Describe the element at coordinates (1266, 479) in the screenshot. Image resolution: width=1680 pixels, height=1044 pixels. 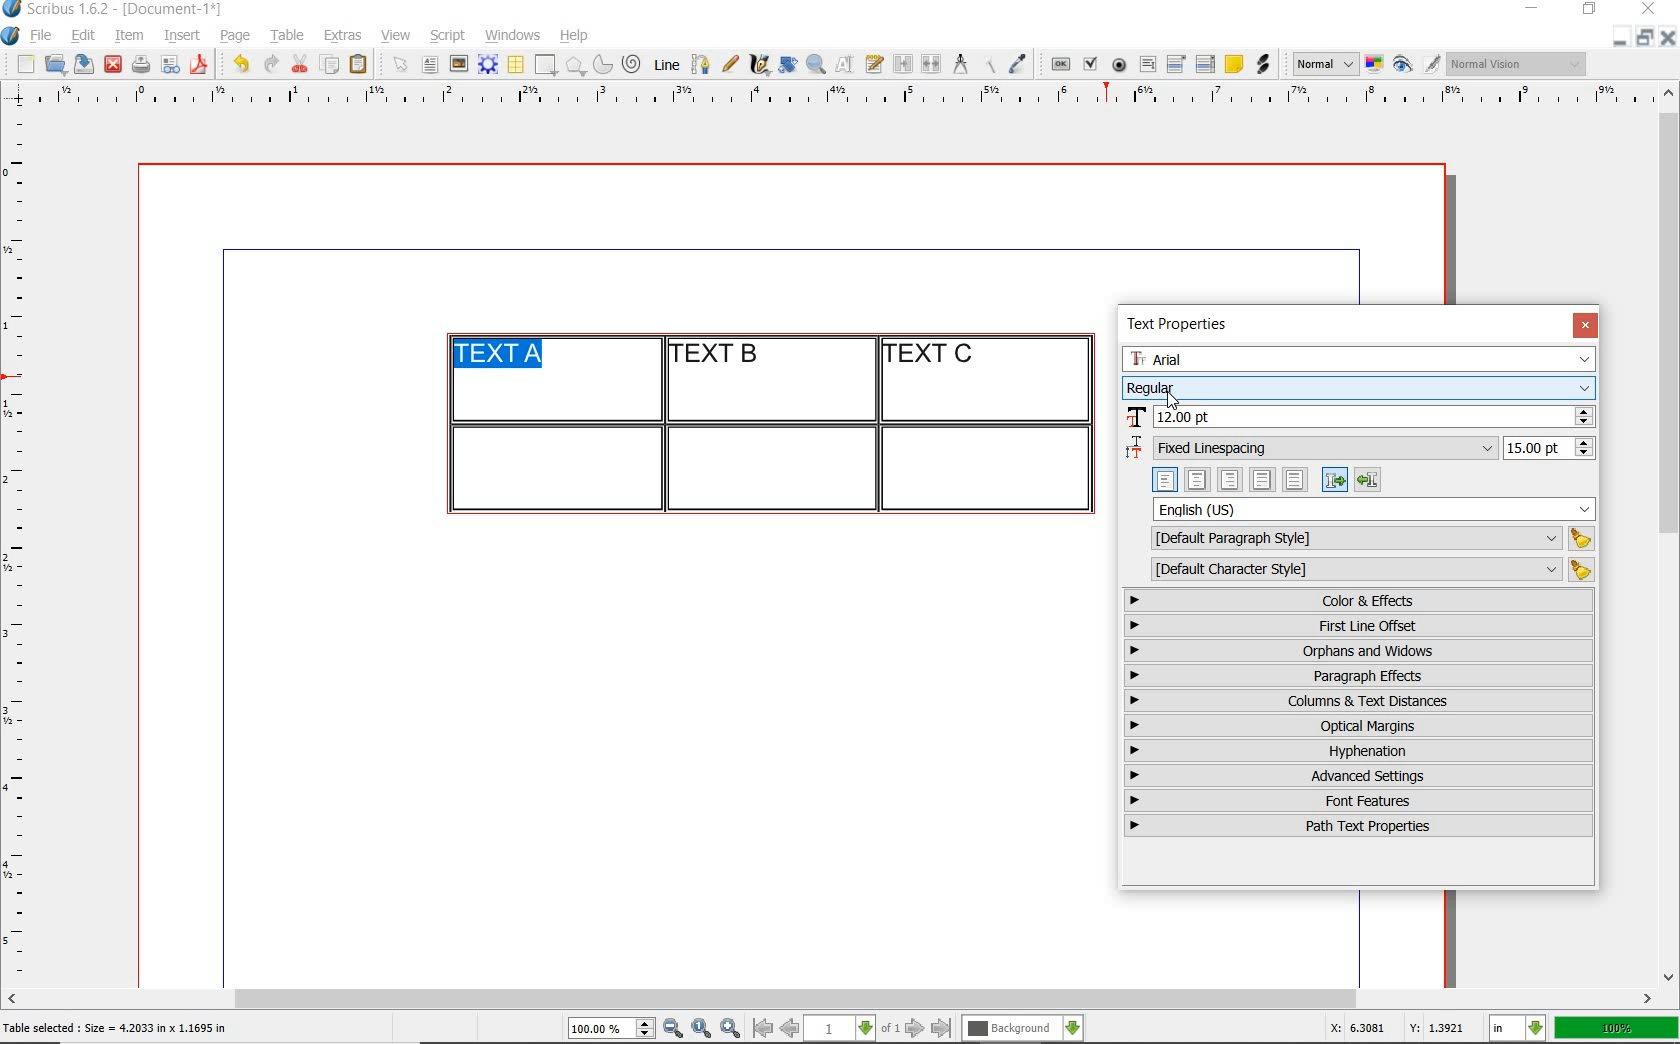
I see `text alignment` at that location.